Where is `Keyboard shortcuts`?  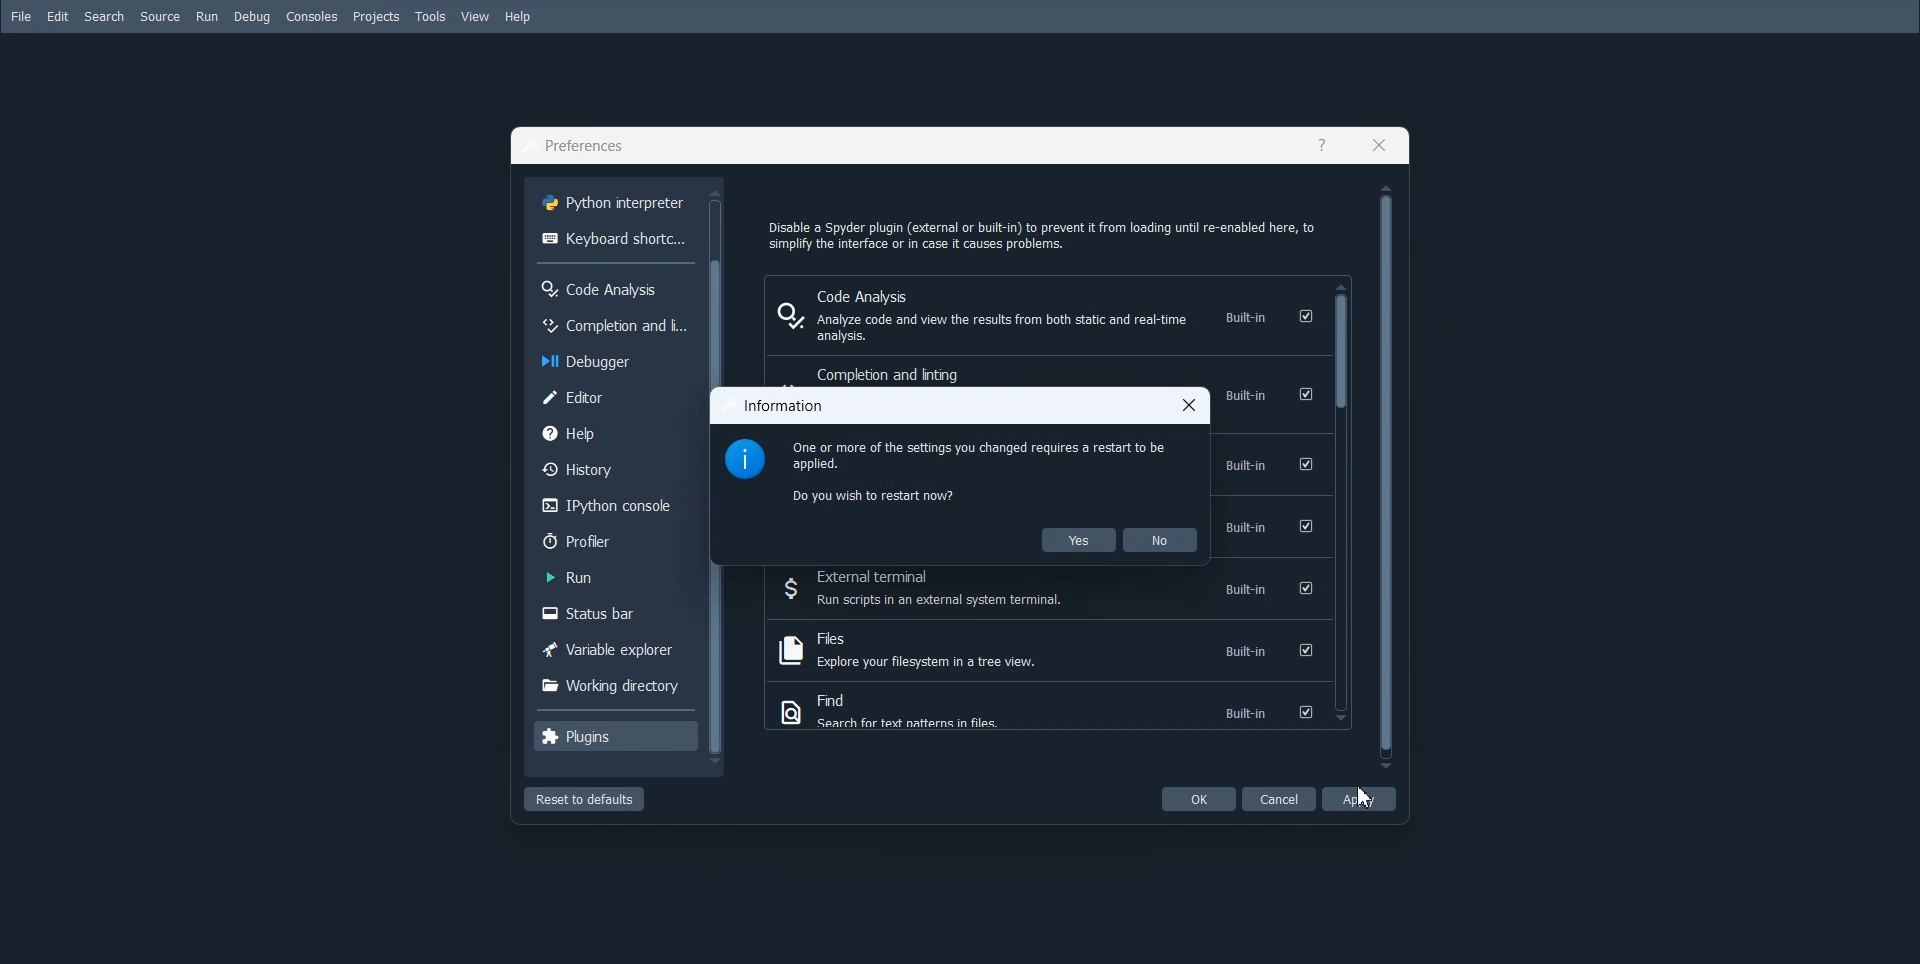 Keyboard shortcuts is located at coordinates (614, 237).